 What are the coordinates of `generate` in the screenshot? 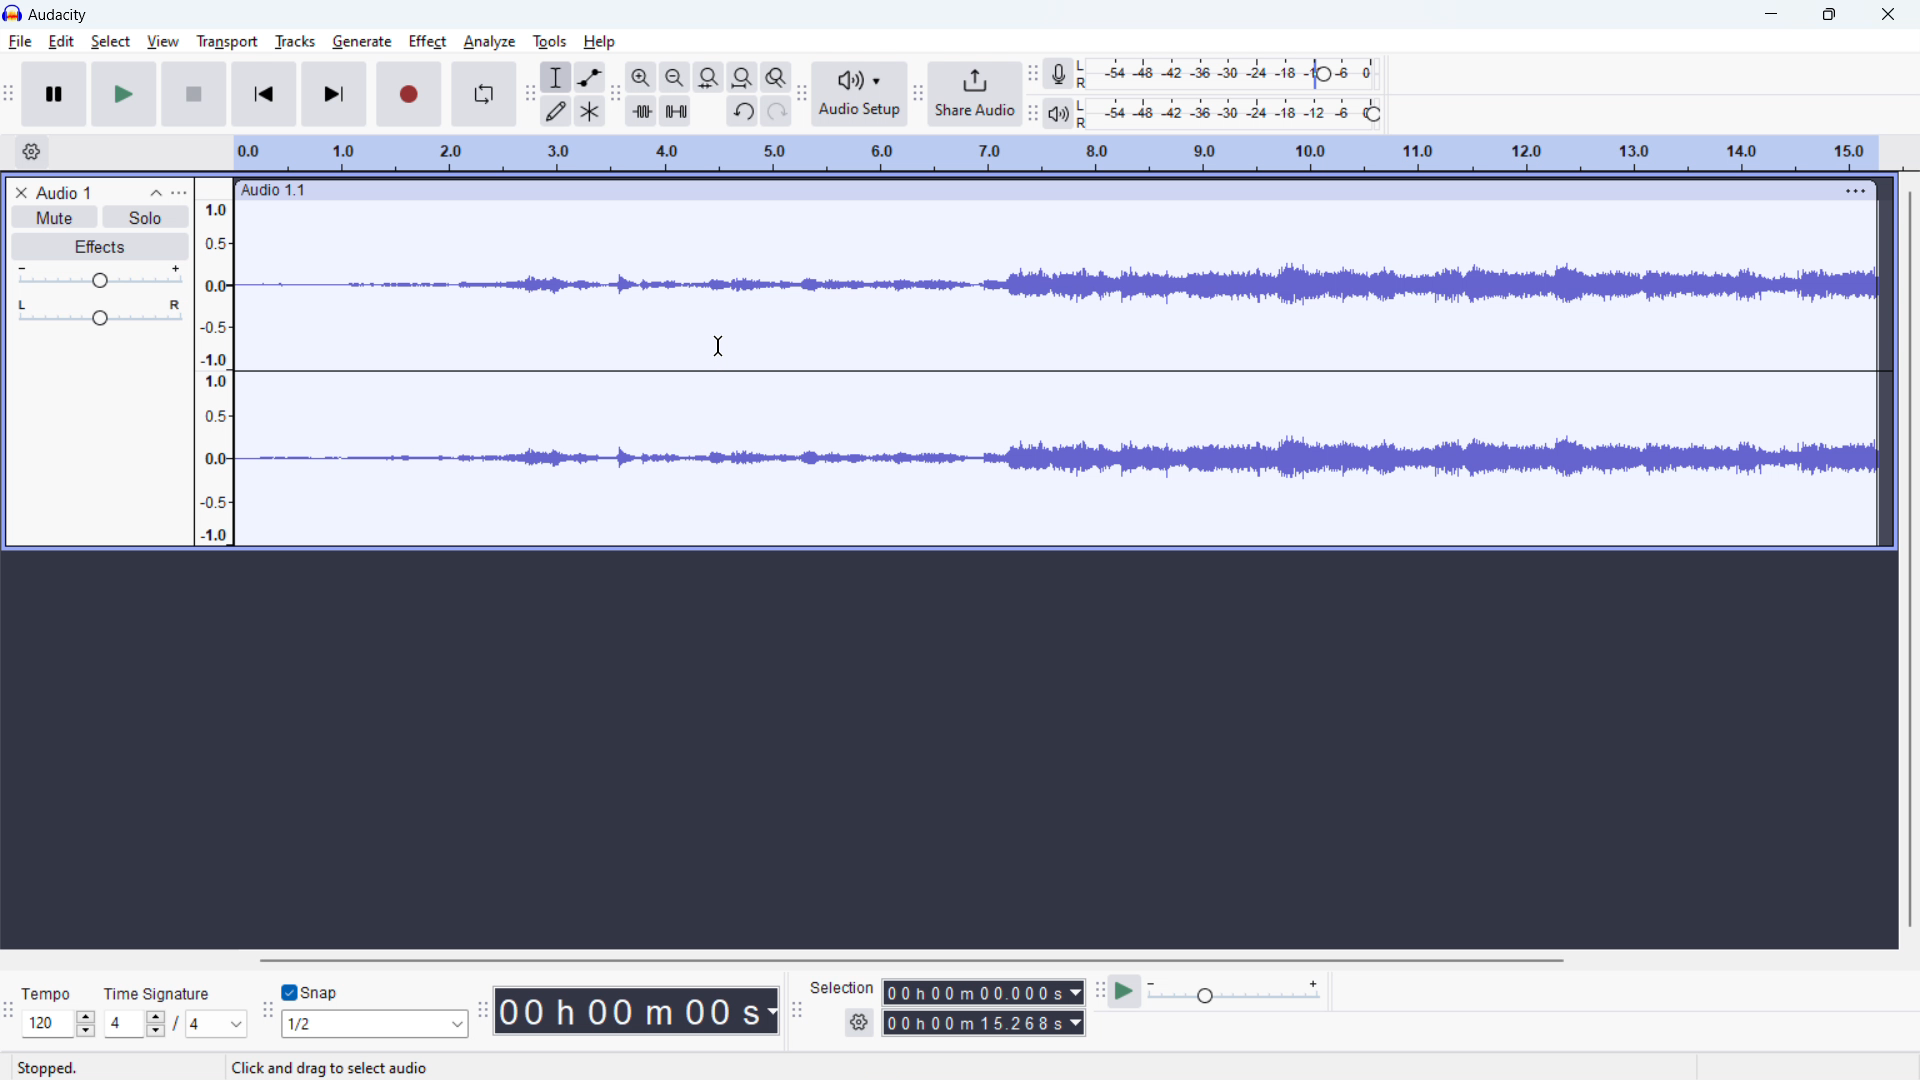 It's located at (362, 42).